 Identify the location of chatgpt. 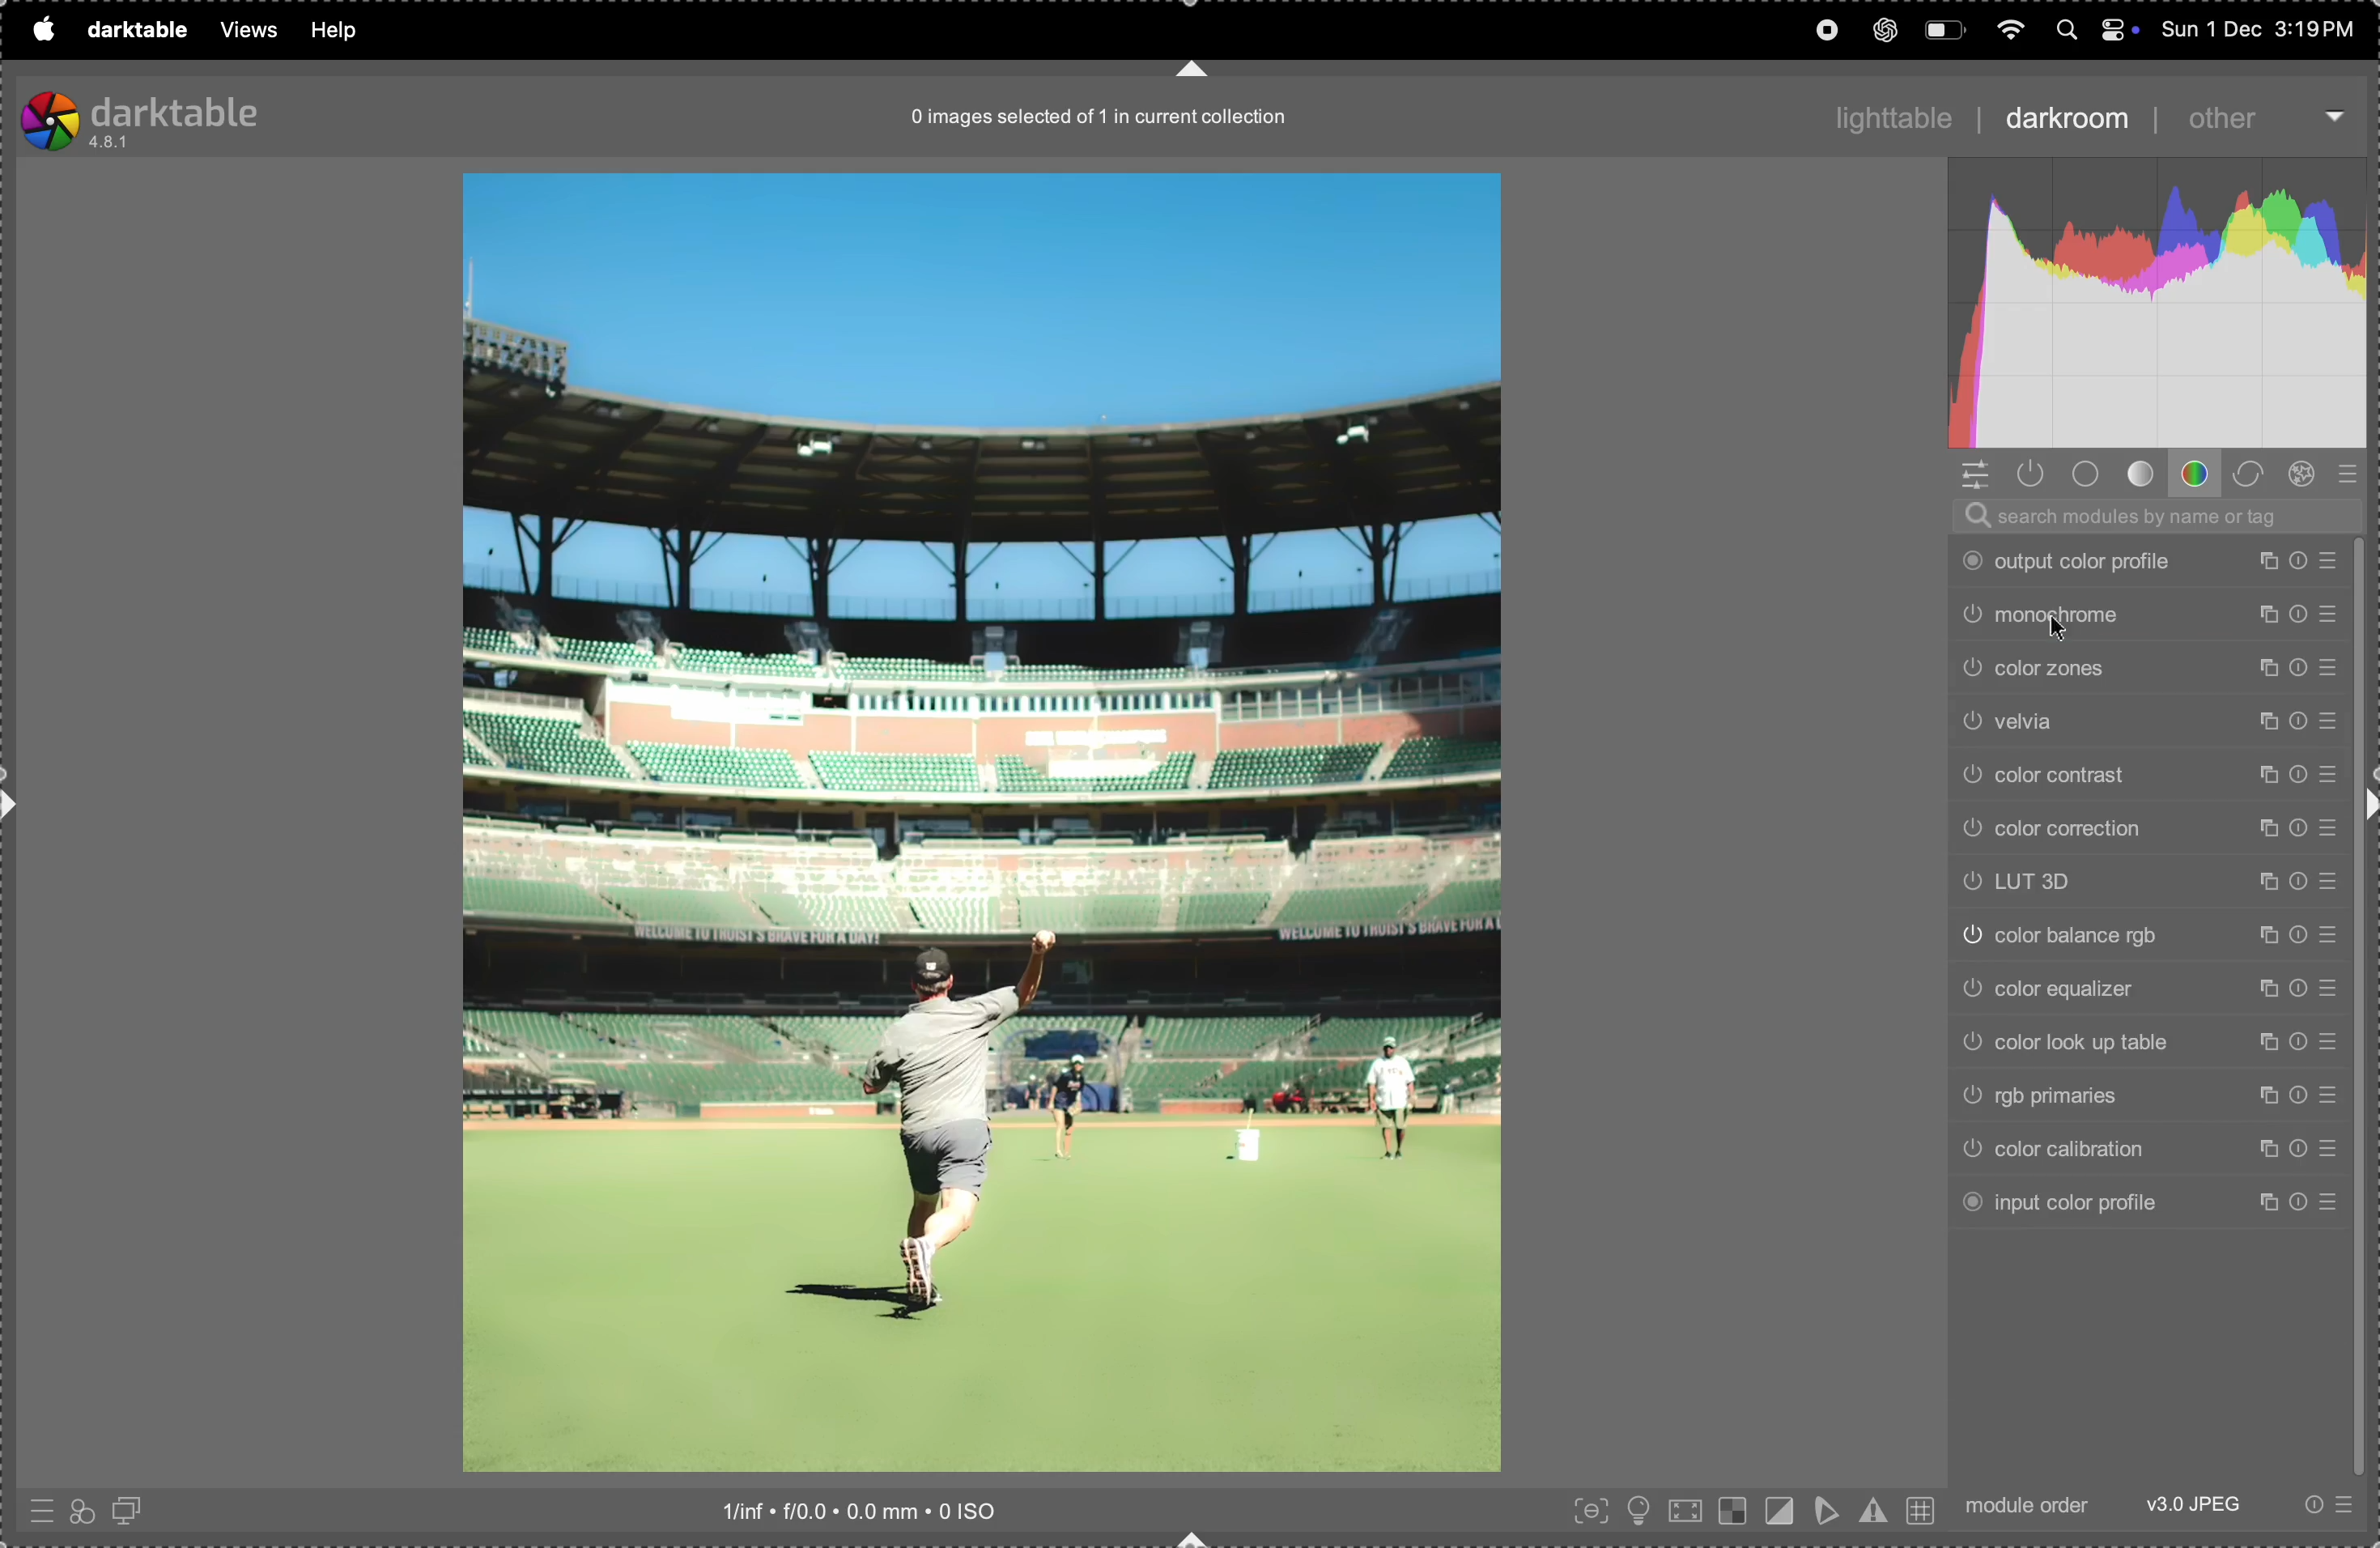
(1888, 30).